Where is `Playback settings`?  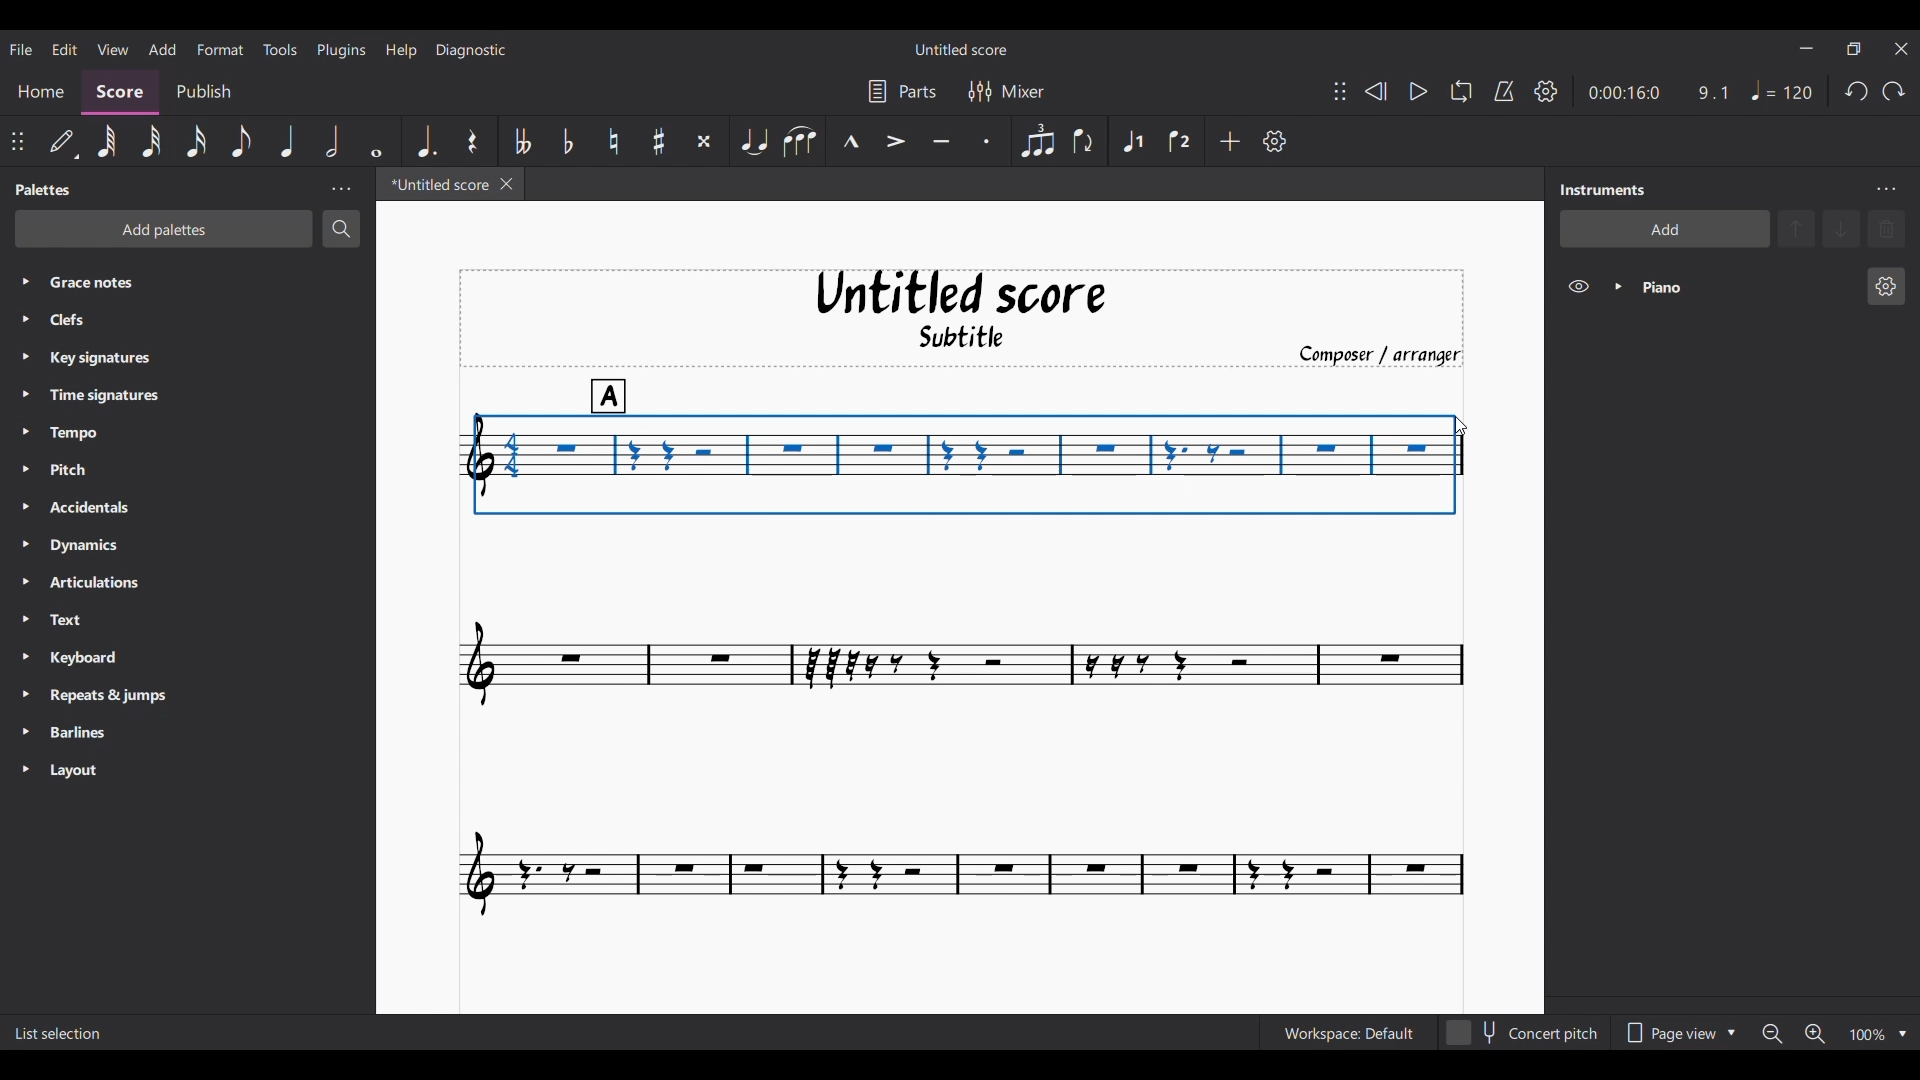
Playback settings is located at coordinates (1546, 90).